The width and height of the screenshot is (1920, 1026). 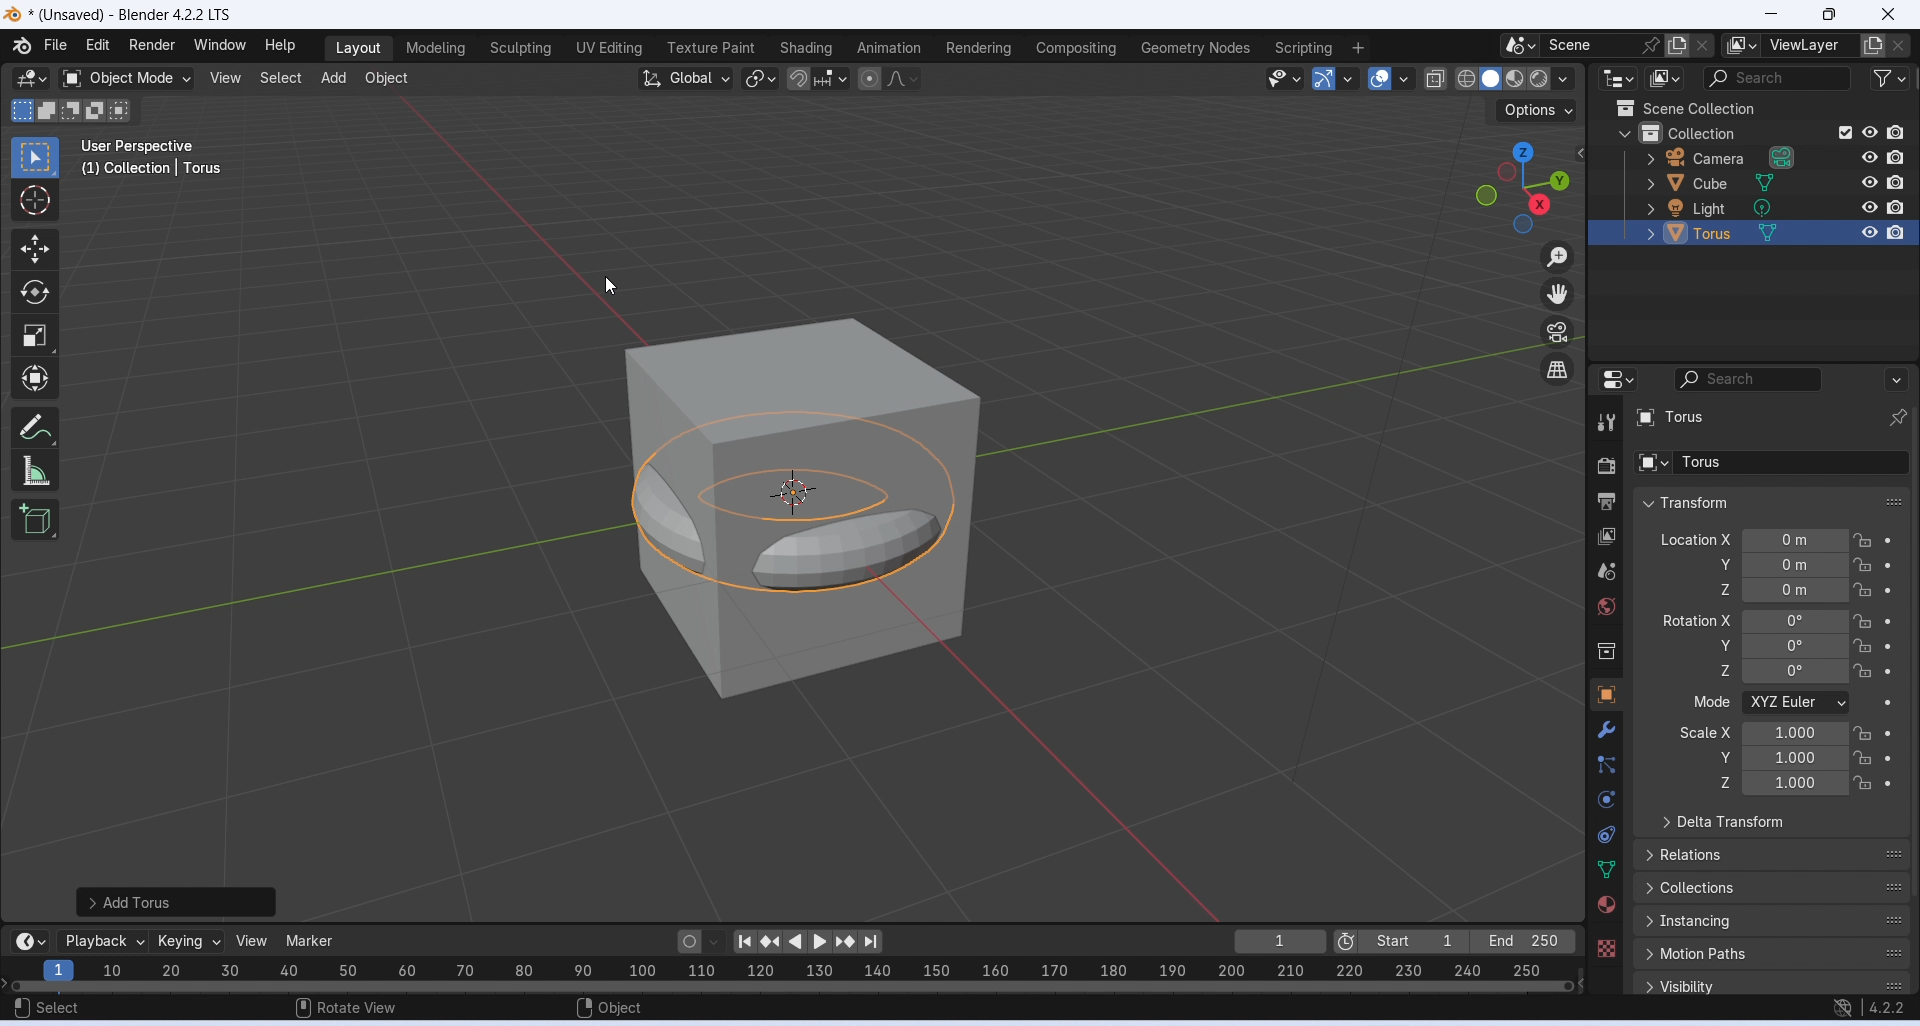 I want to click on Collection layer, so click(x=1762, y=132).